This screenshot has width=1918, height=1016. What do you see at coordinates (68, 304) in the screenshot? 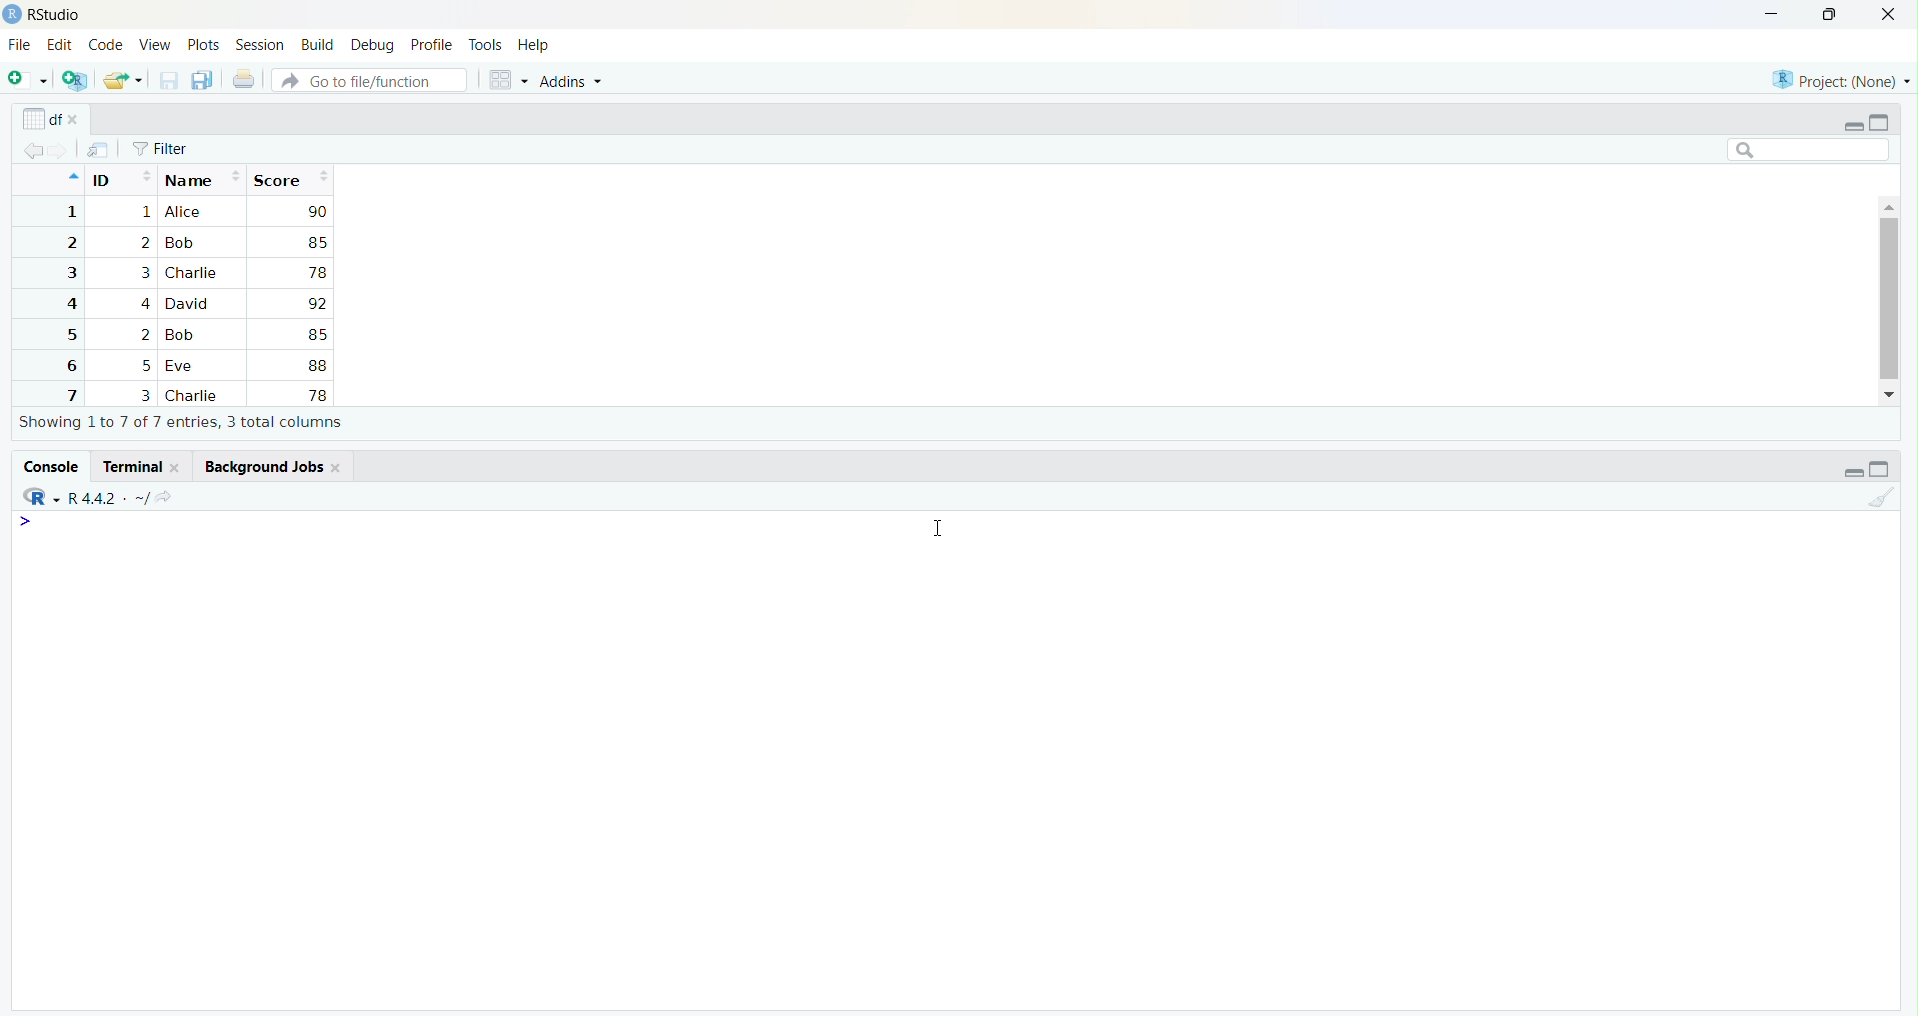
I see `4` at bounding box center [68, 304].